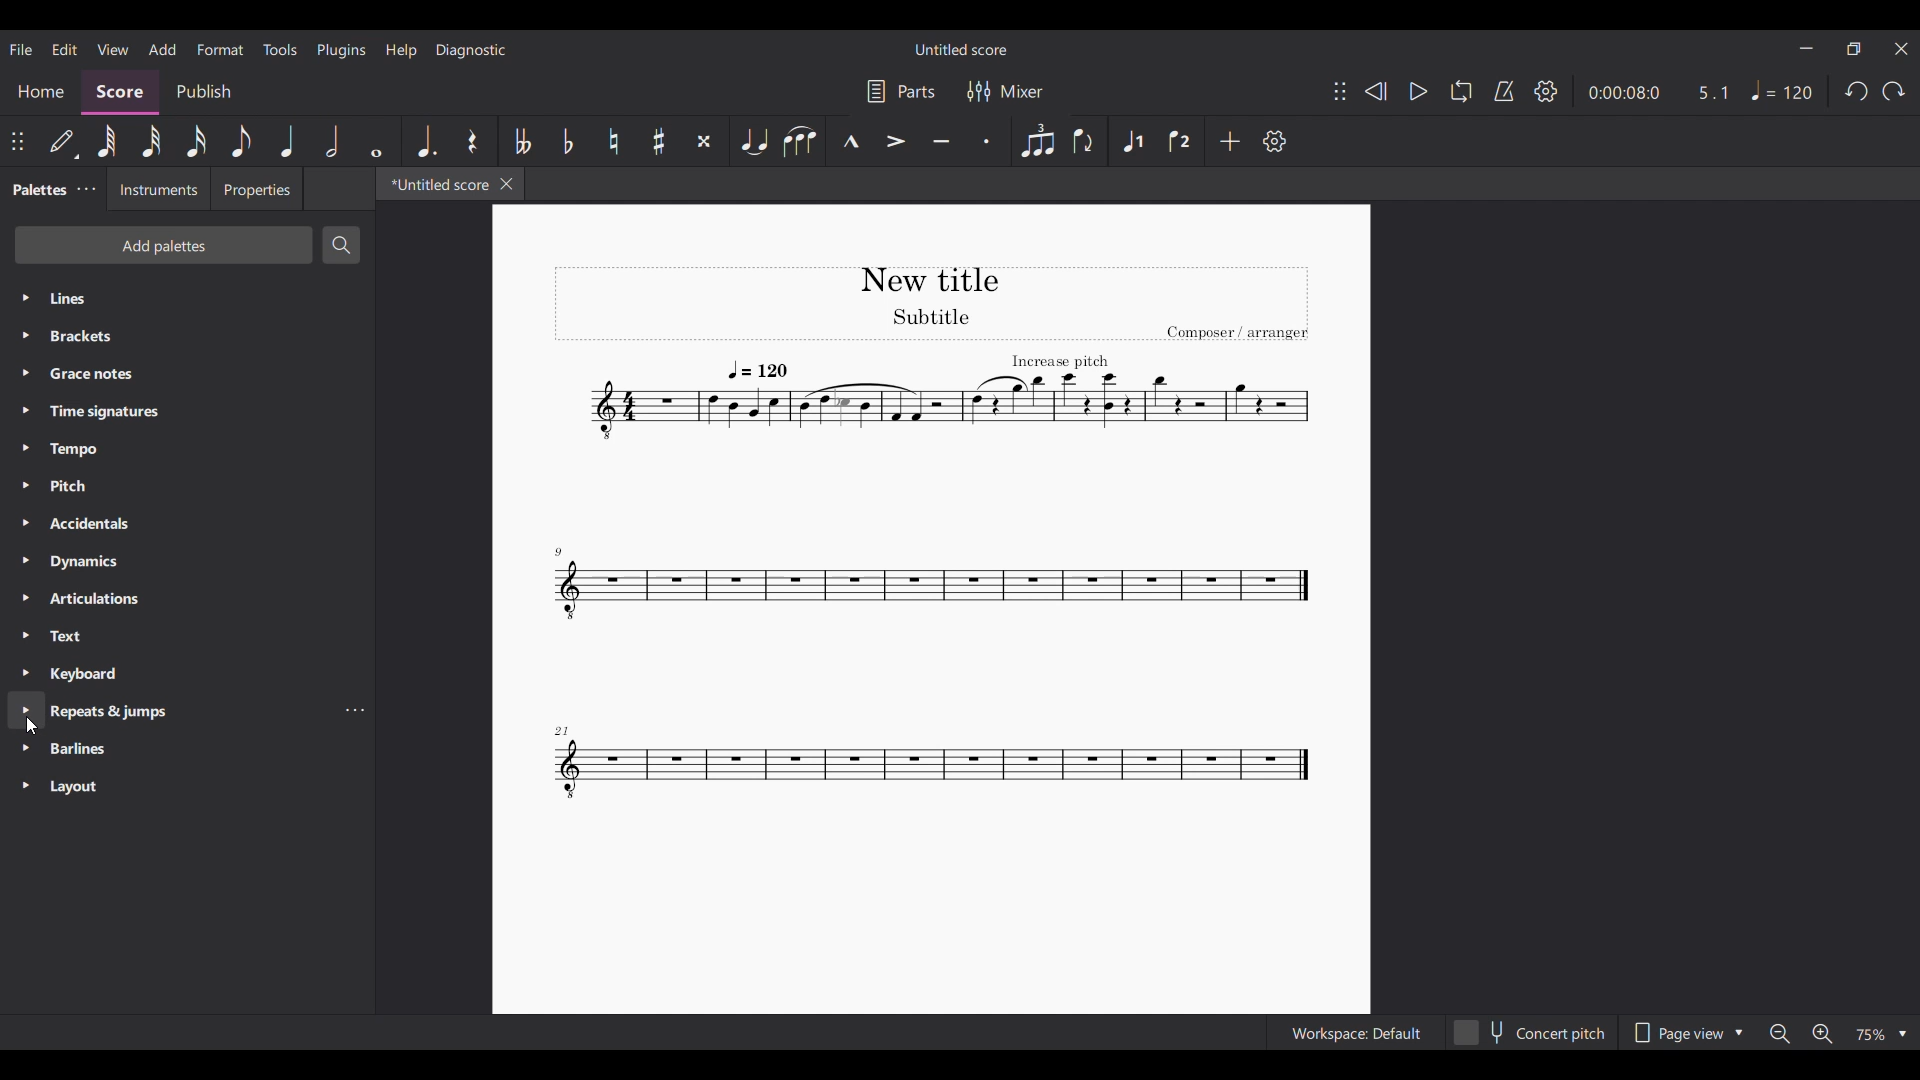 The height and width of the screenshot is (1080, 1920). Describe the element at coordinates (187, 373) in the screenshot. I see `Grace notes` at that location.